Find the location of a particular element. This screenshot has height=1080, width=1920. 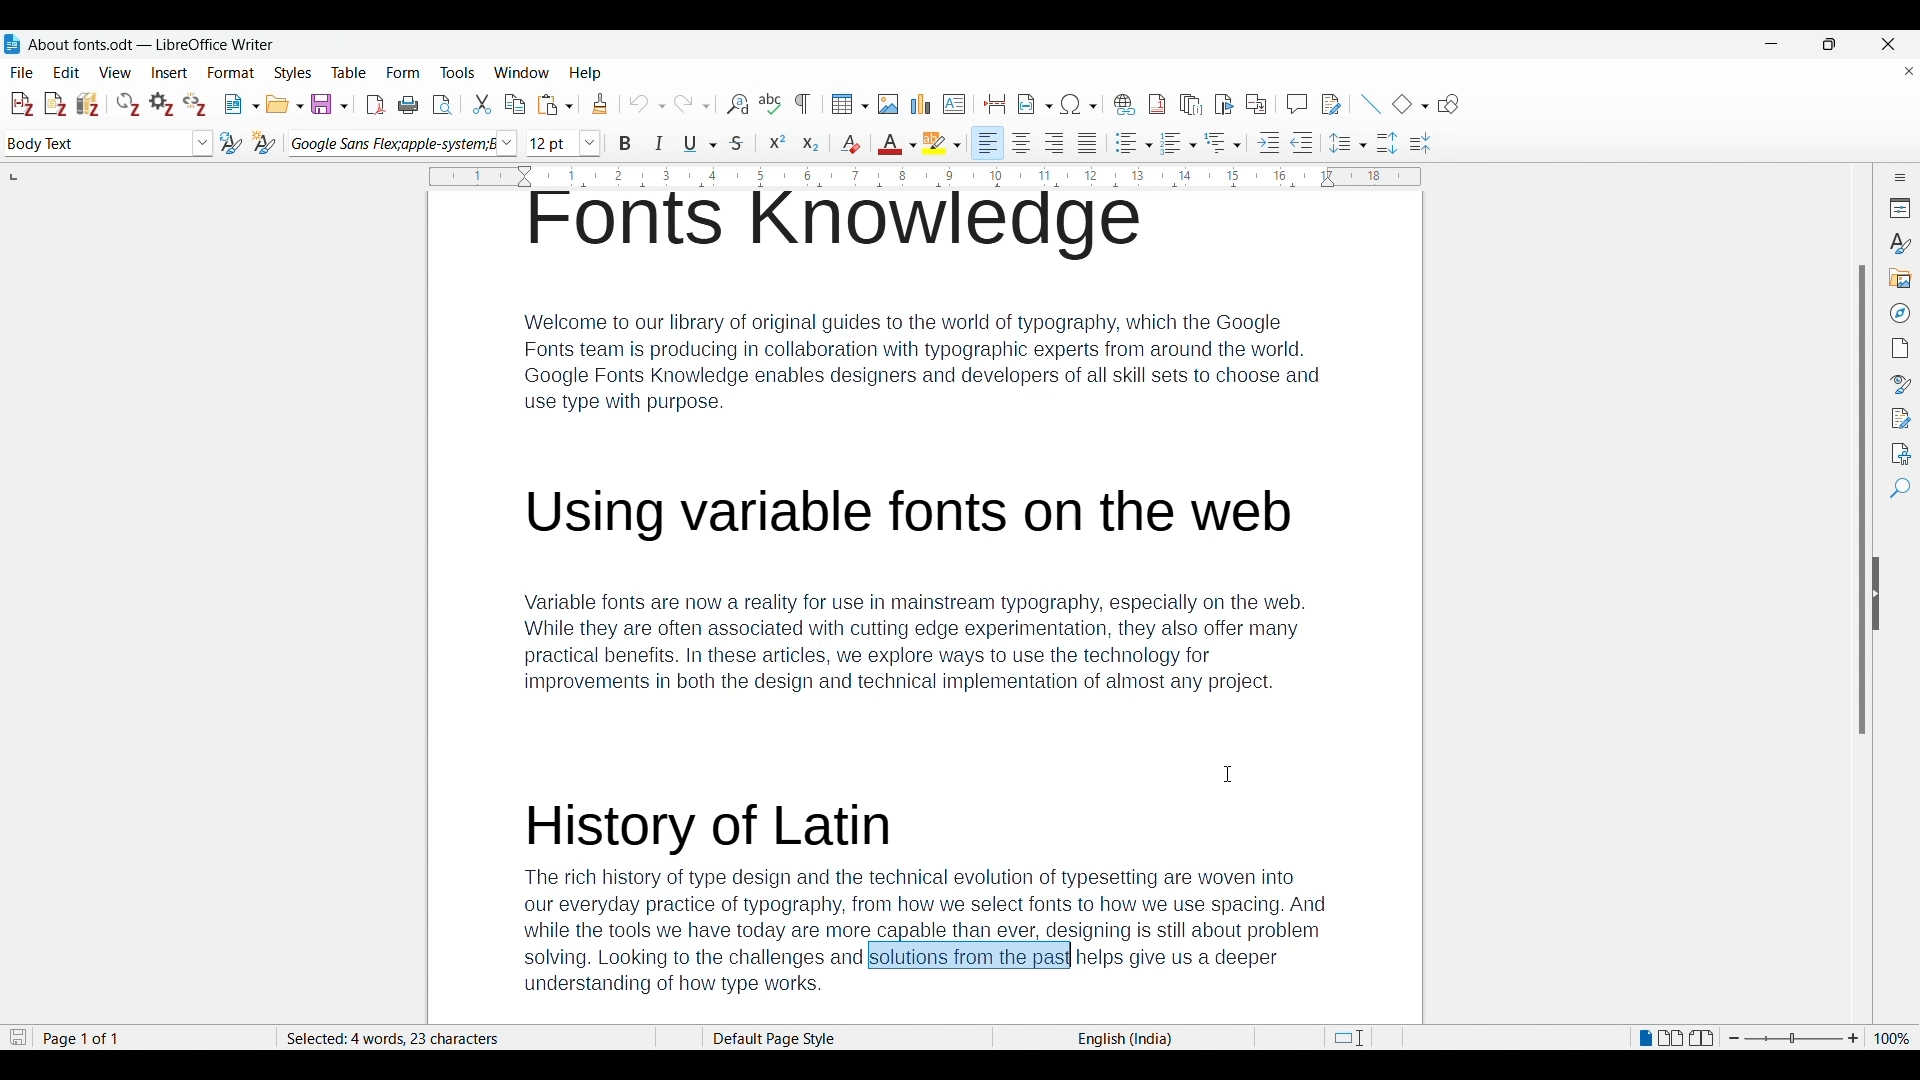

Select outline format options is located at coordinates (1222, 142).